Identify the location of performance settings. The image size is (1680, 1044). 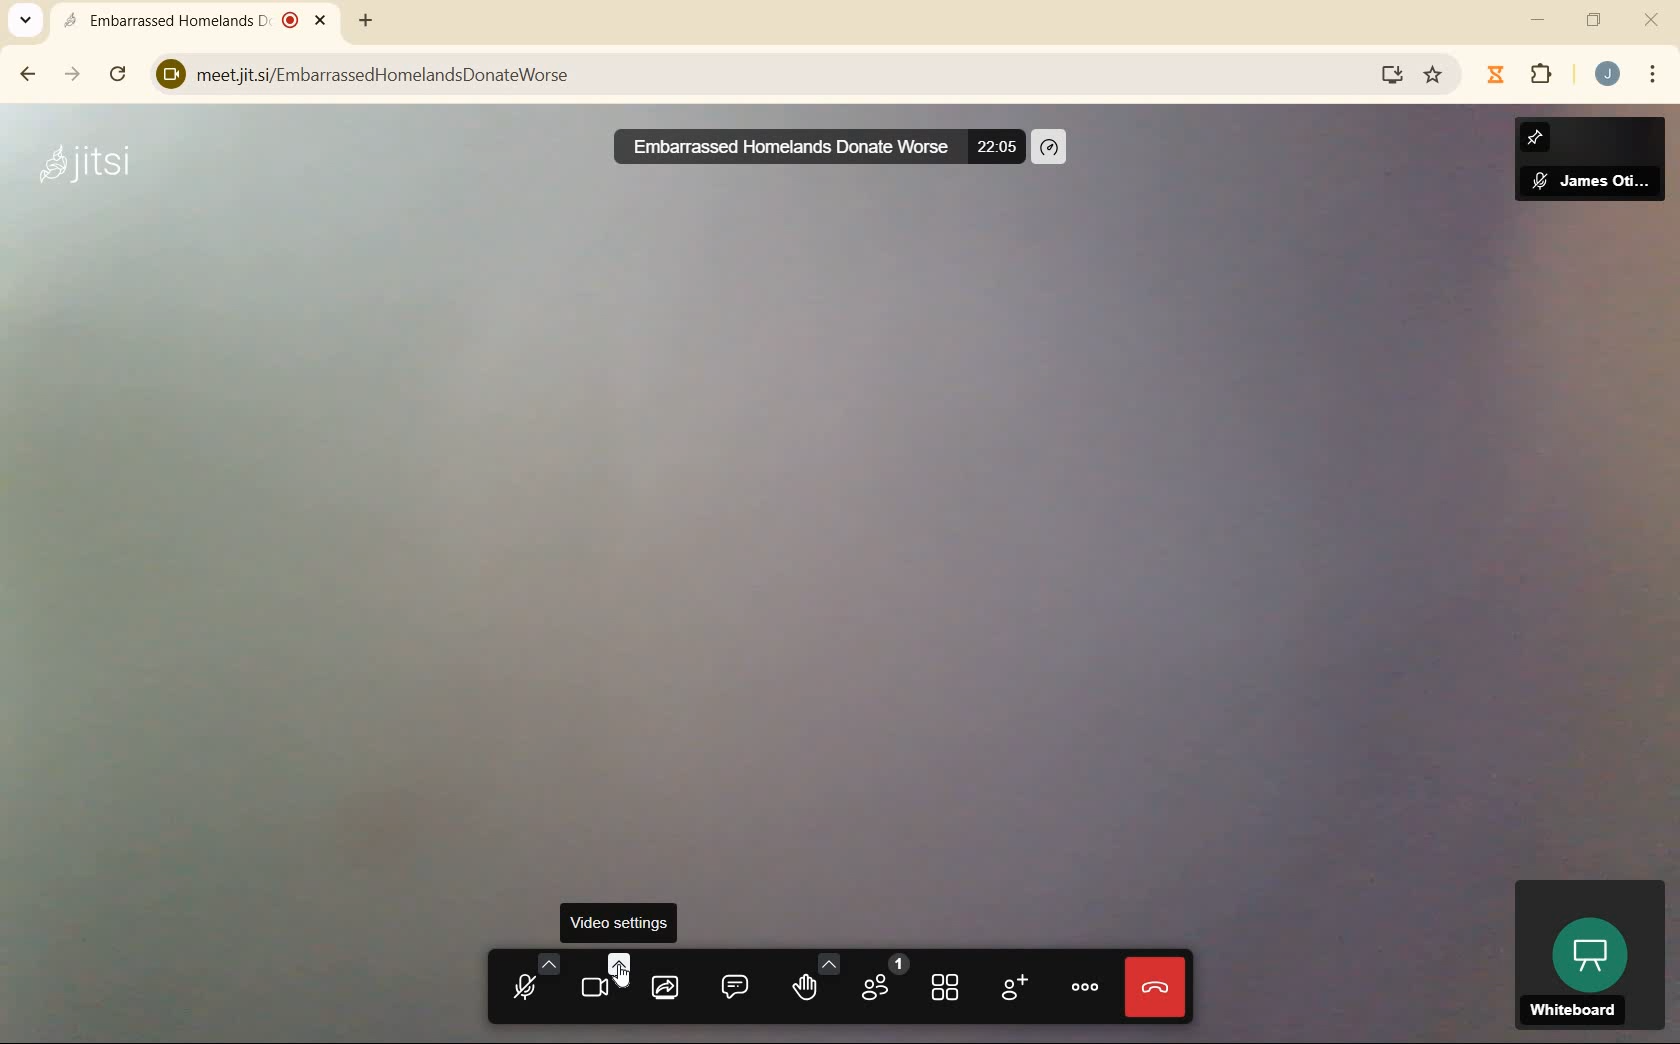
(1051, 146).